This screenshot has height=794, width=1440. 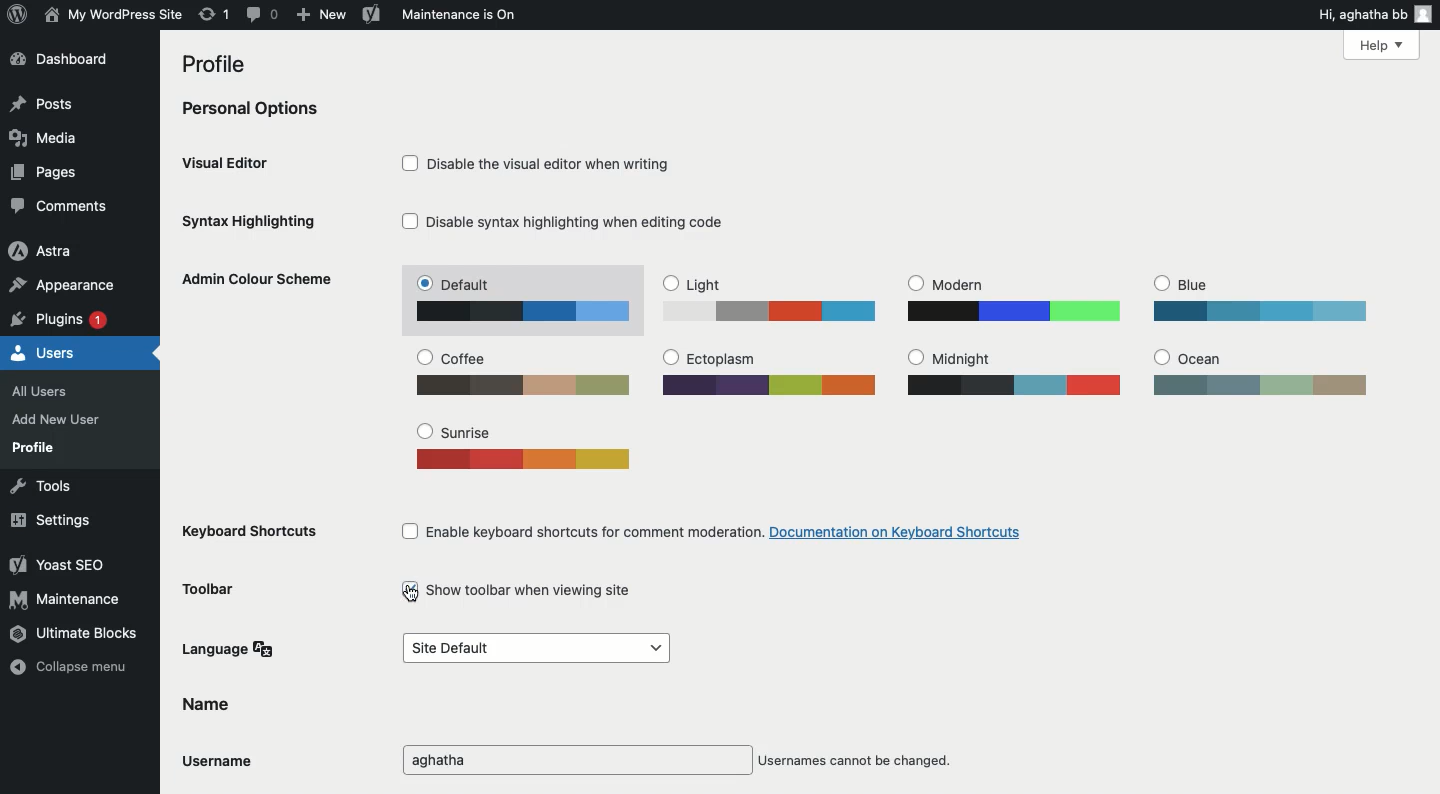 I want to click on Posts, so click(x=43, y=106).